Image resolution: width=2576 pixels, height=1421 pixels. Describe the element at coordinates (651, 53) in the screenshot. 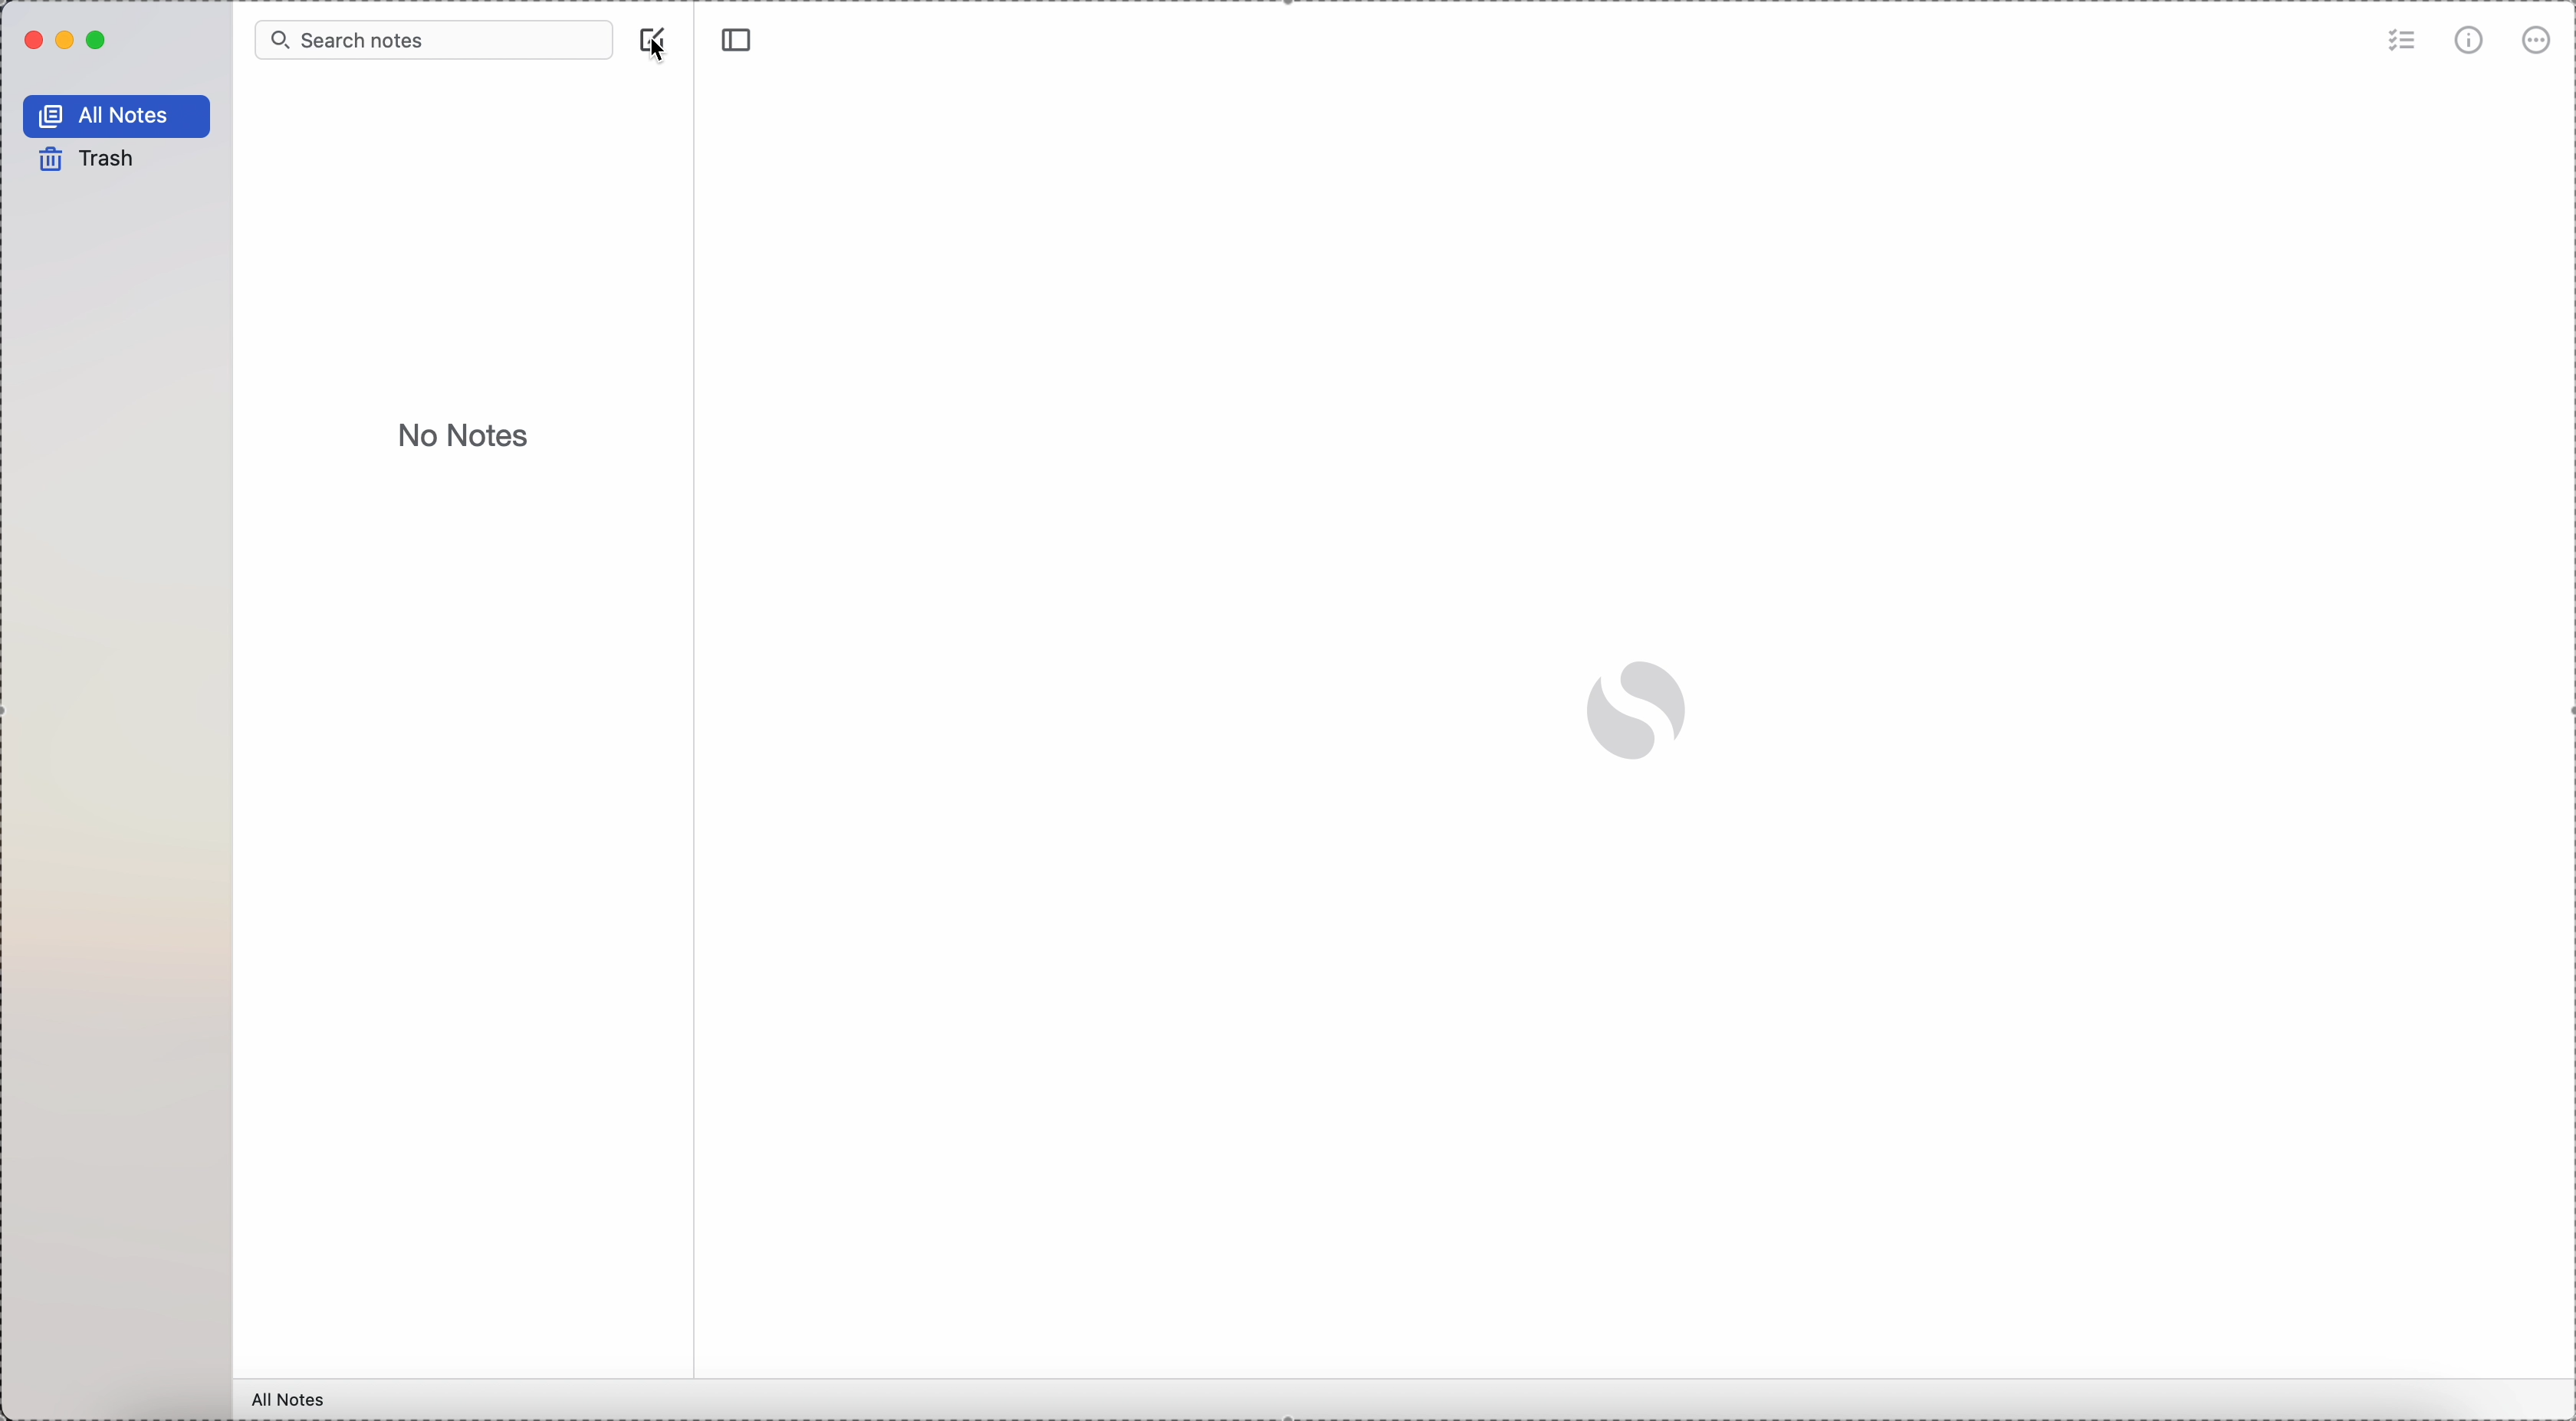

I see `cursor` at that location.